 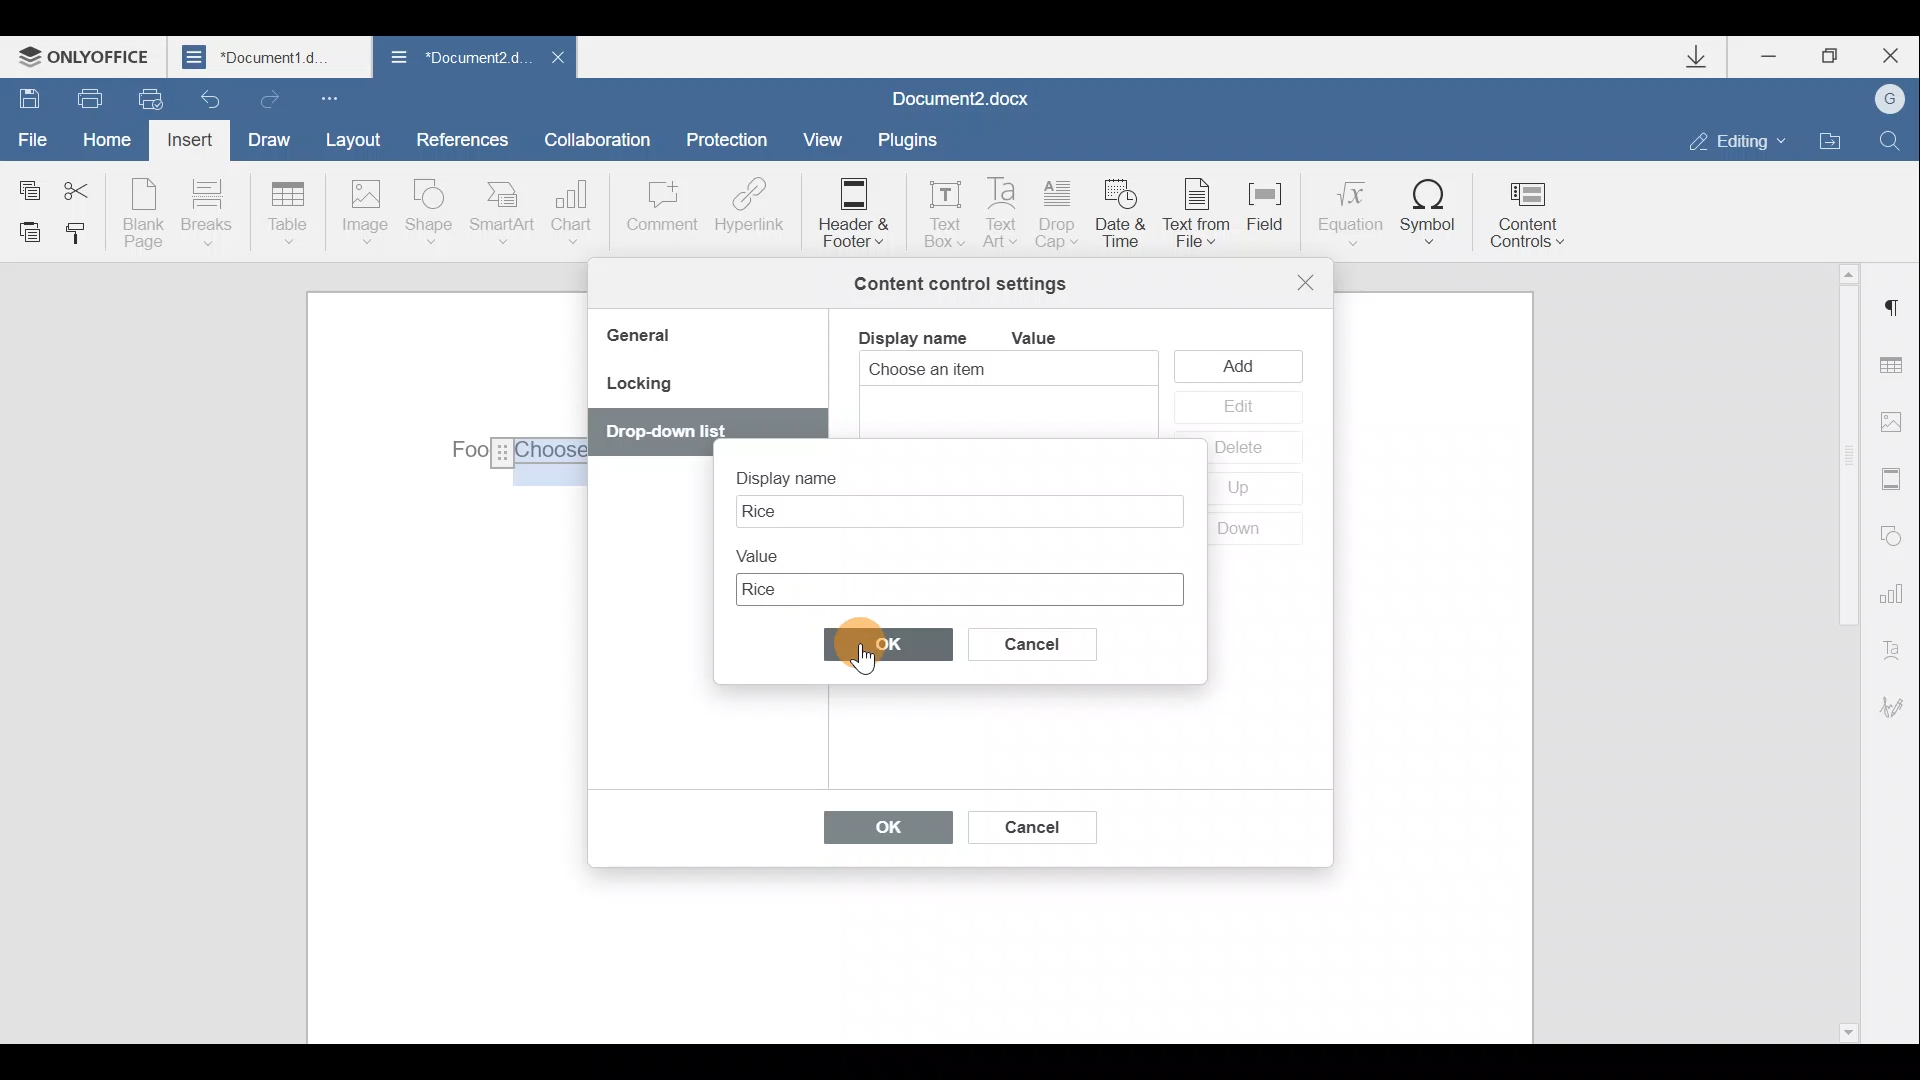 I want to click on Redo, so click(x=266, y=95).